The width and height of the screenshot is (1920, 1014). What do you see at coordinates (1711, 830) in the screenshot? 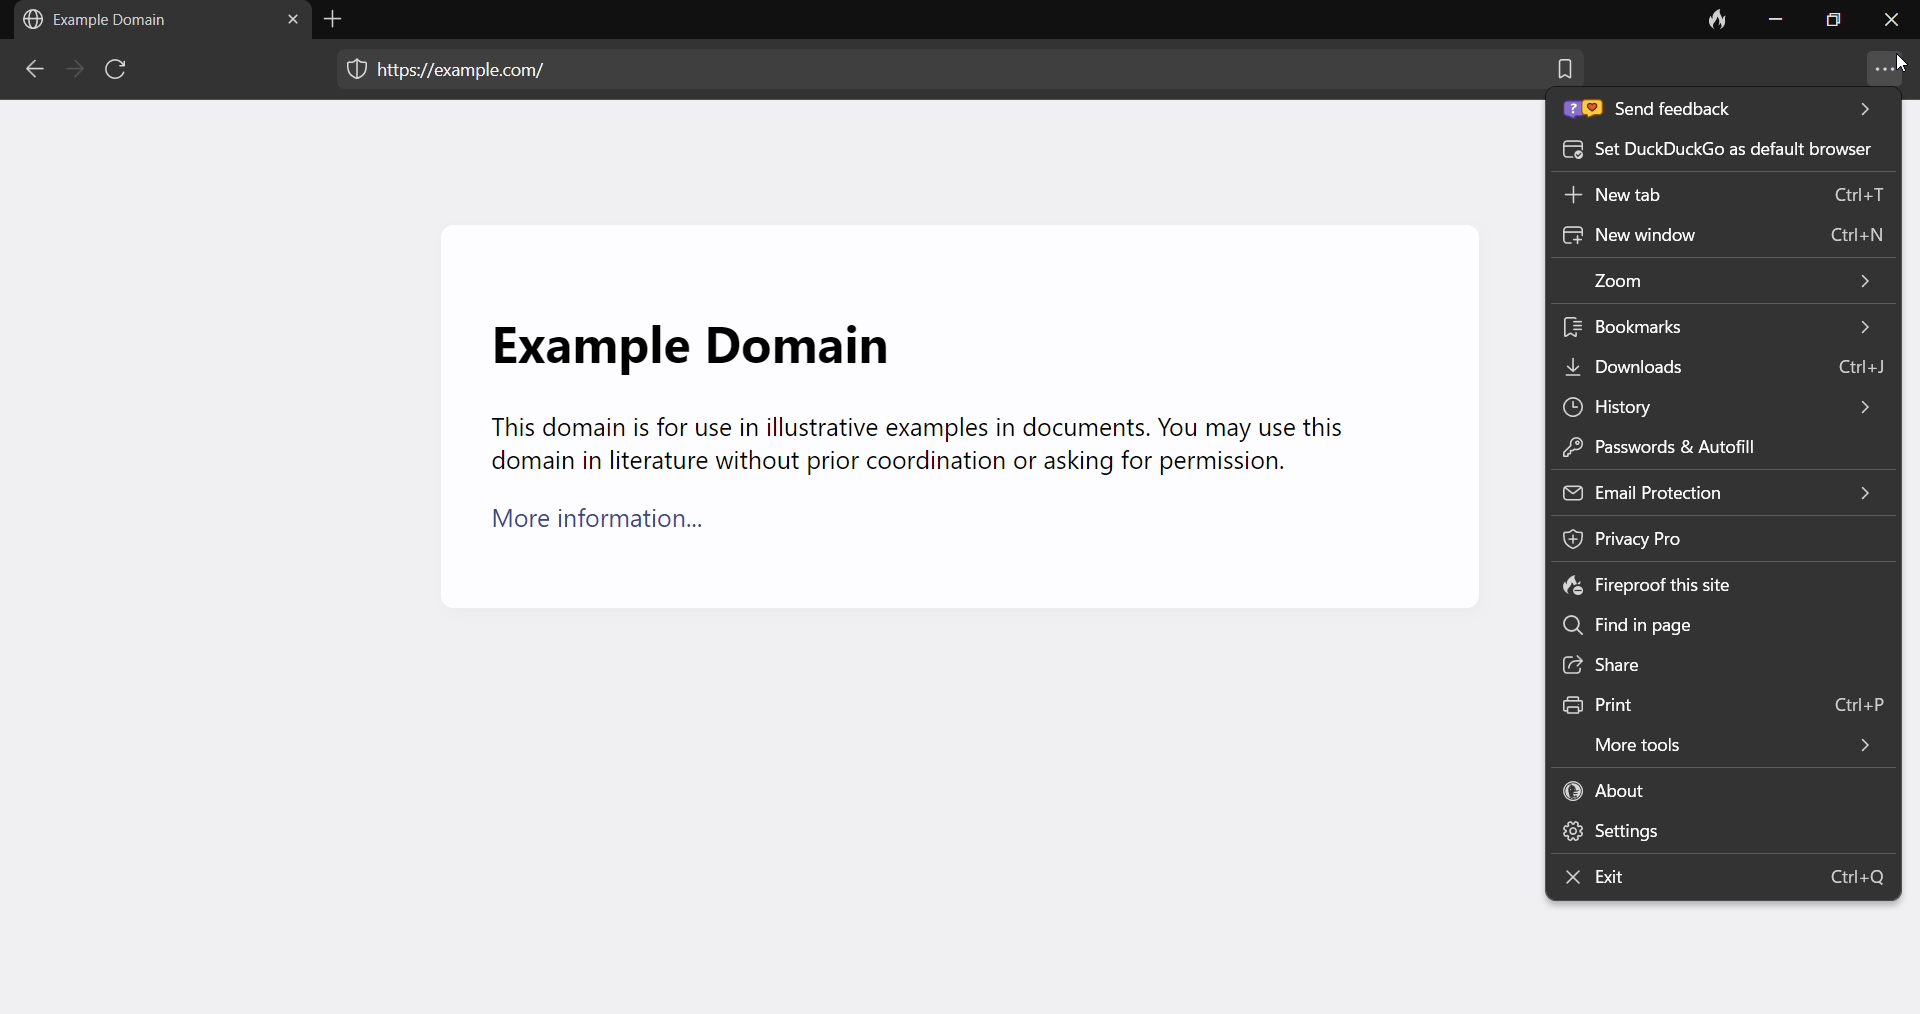
I see `settings` at bounding box center [1711, 830].